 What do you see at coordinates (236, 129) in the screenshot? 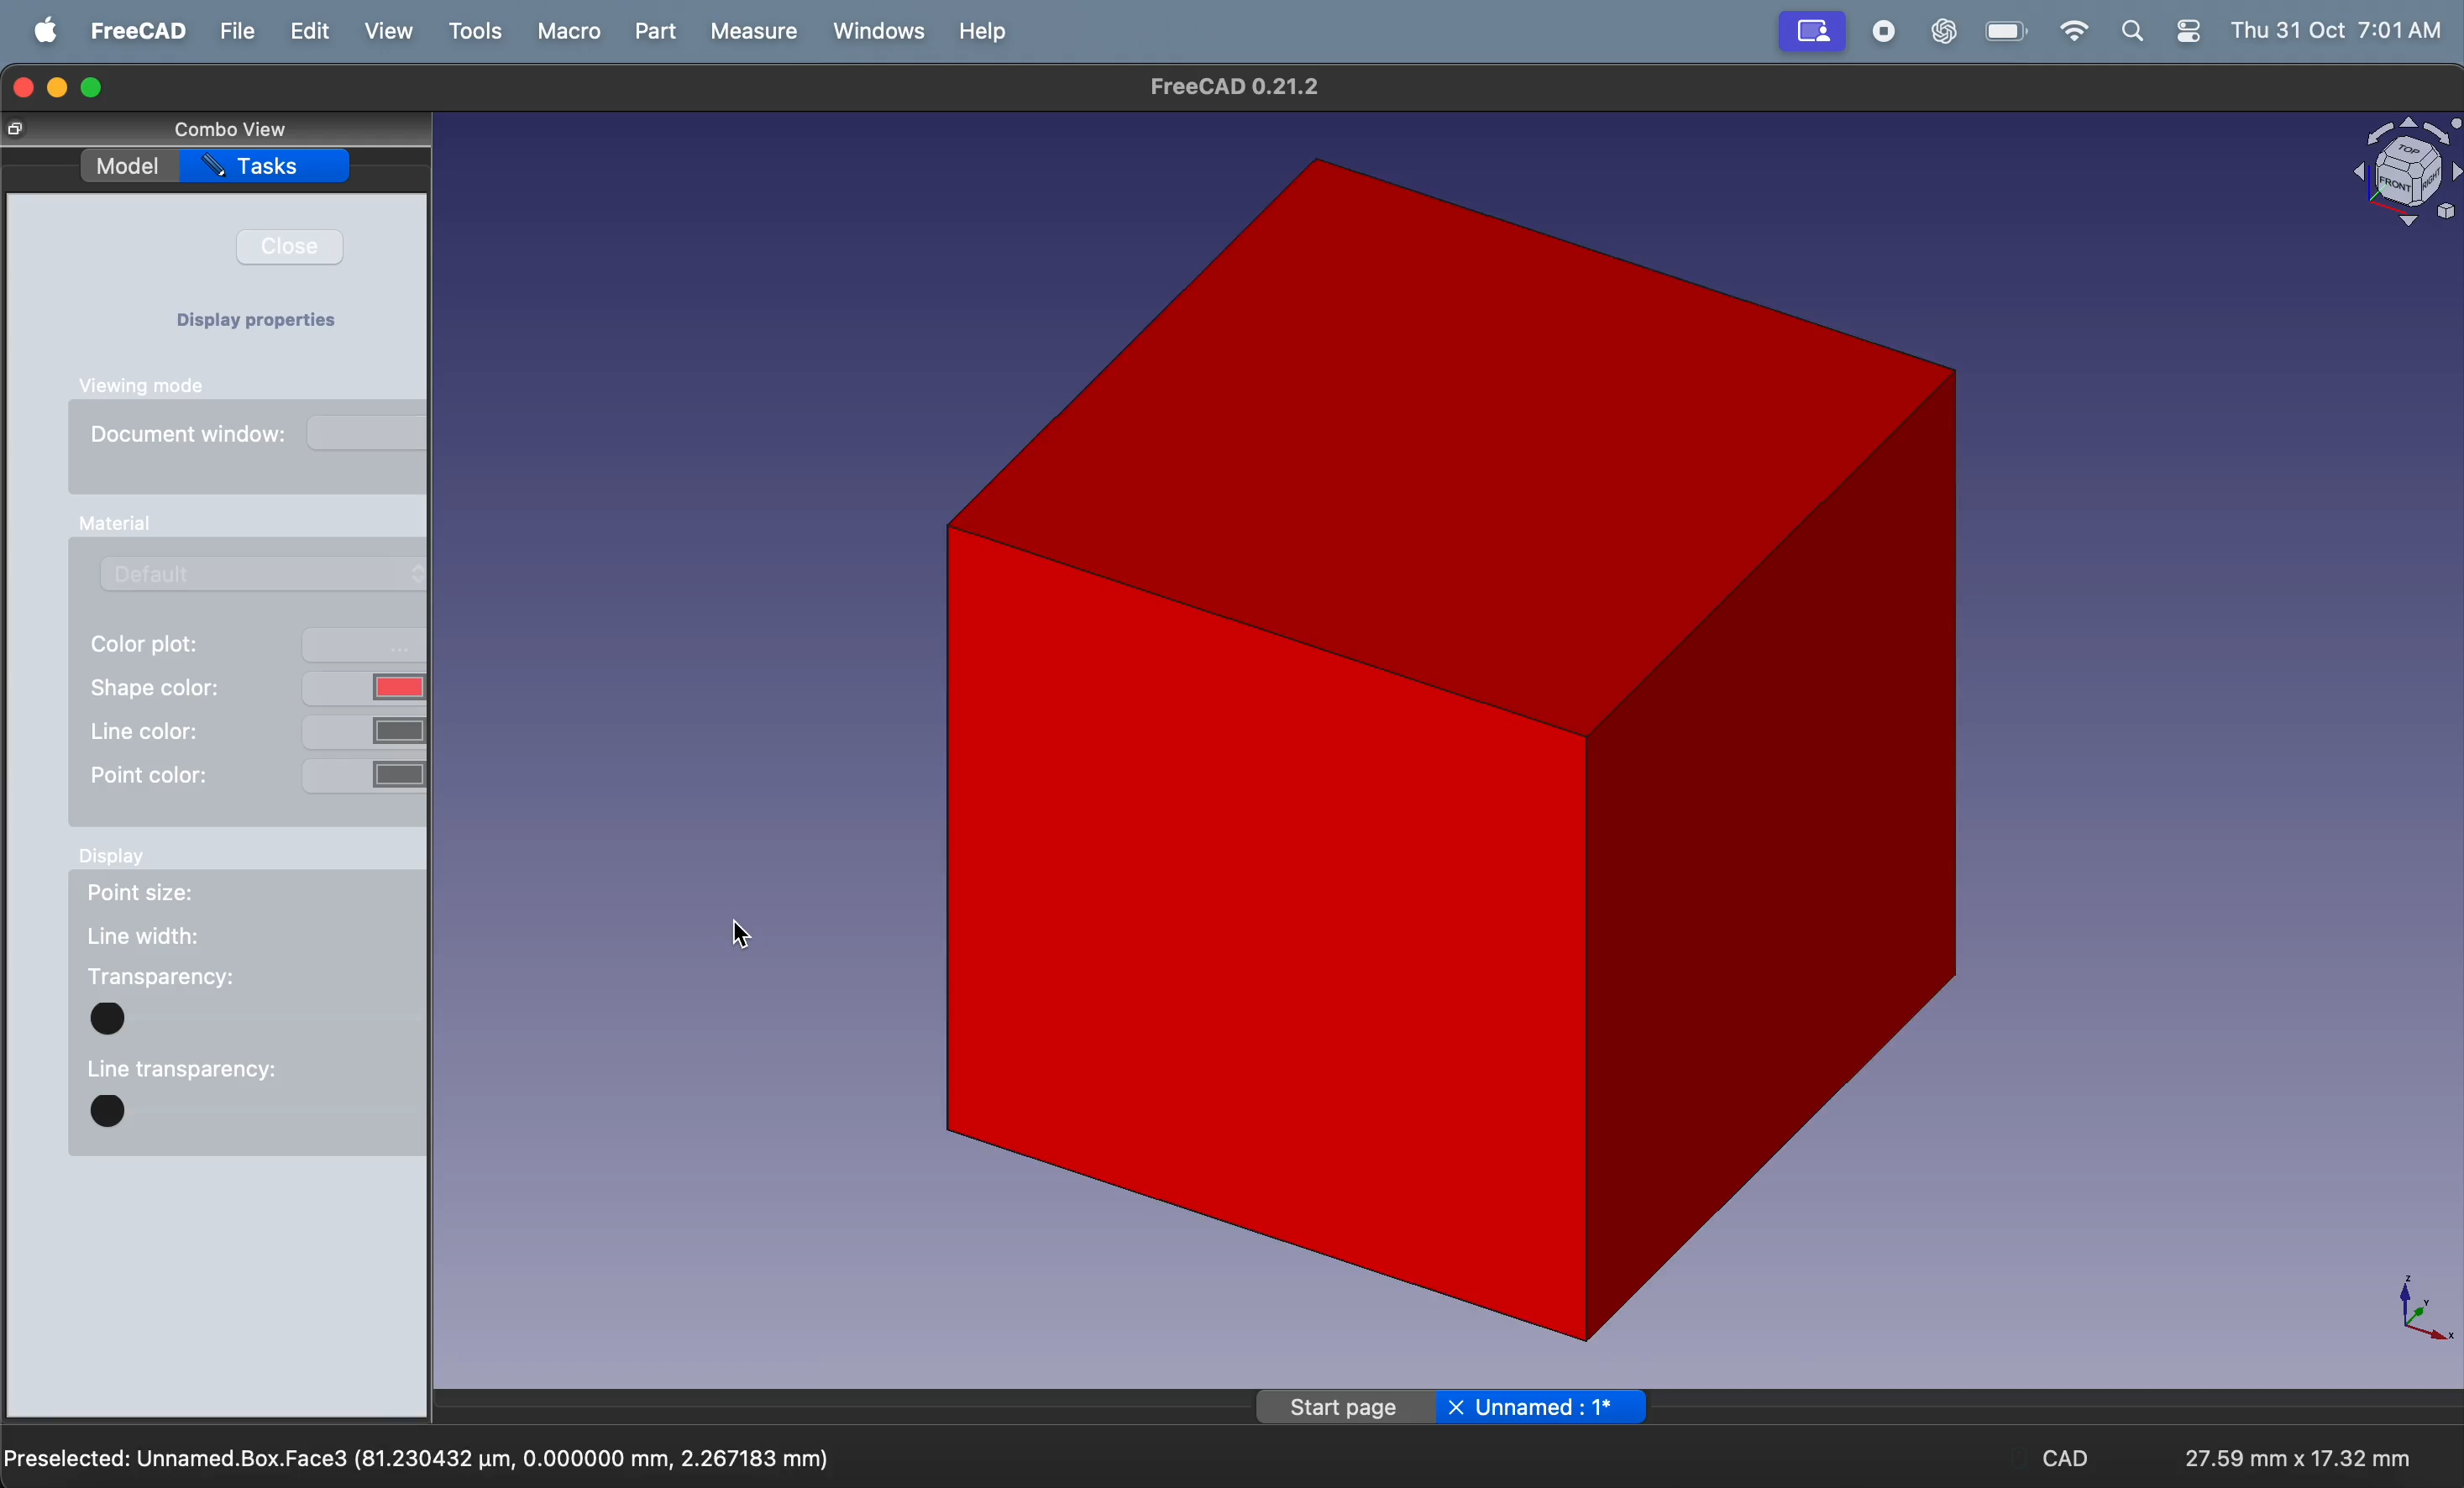
I see `combo view` at bounding box center [236, 129].